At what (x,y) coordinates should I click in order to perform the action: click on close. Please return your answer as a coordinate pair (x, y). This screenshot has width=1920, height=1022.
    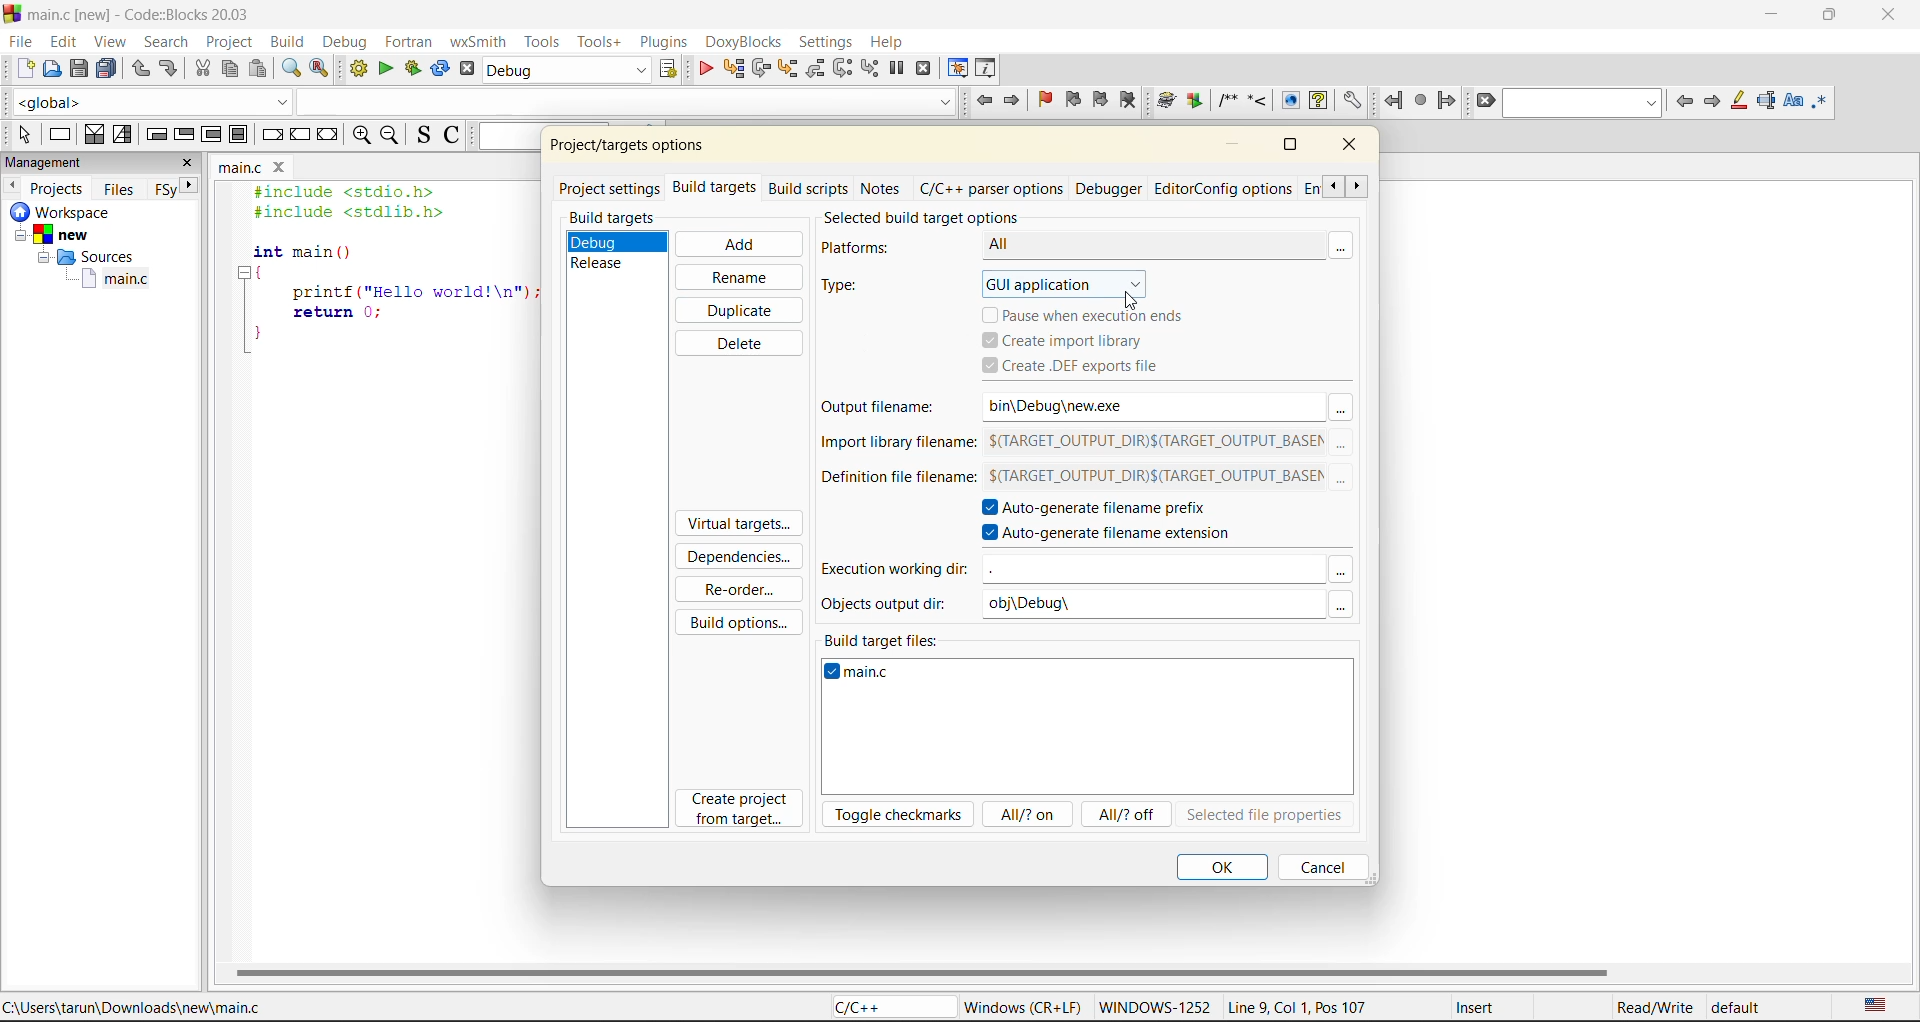
    Looking at the image, I should click on (190, 162).